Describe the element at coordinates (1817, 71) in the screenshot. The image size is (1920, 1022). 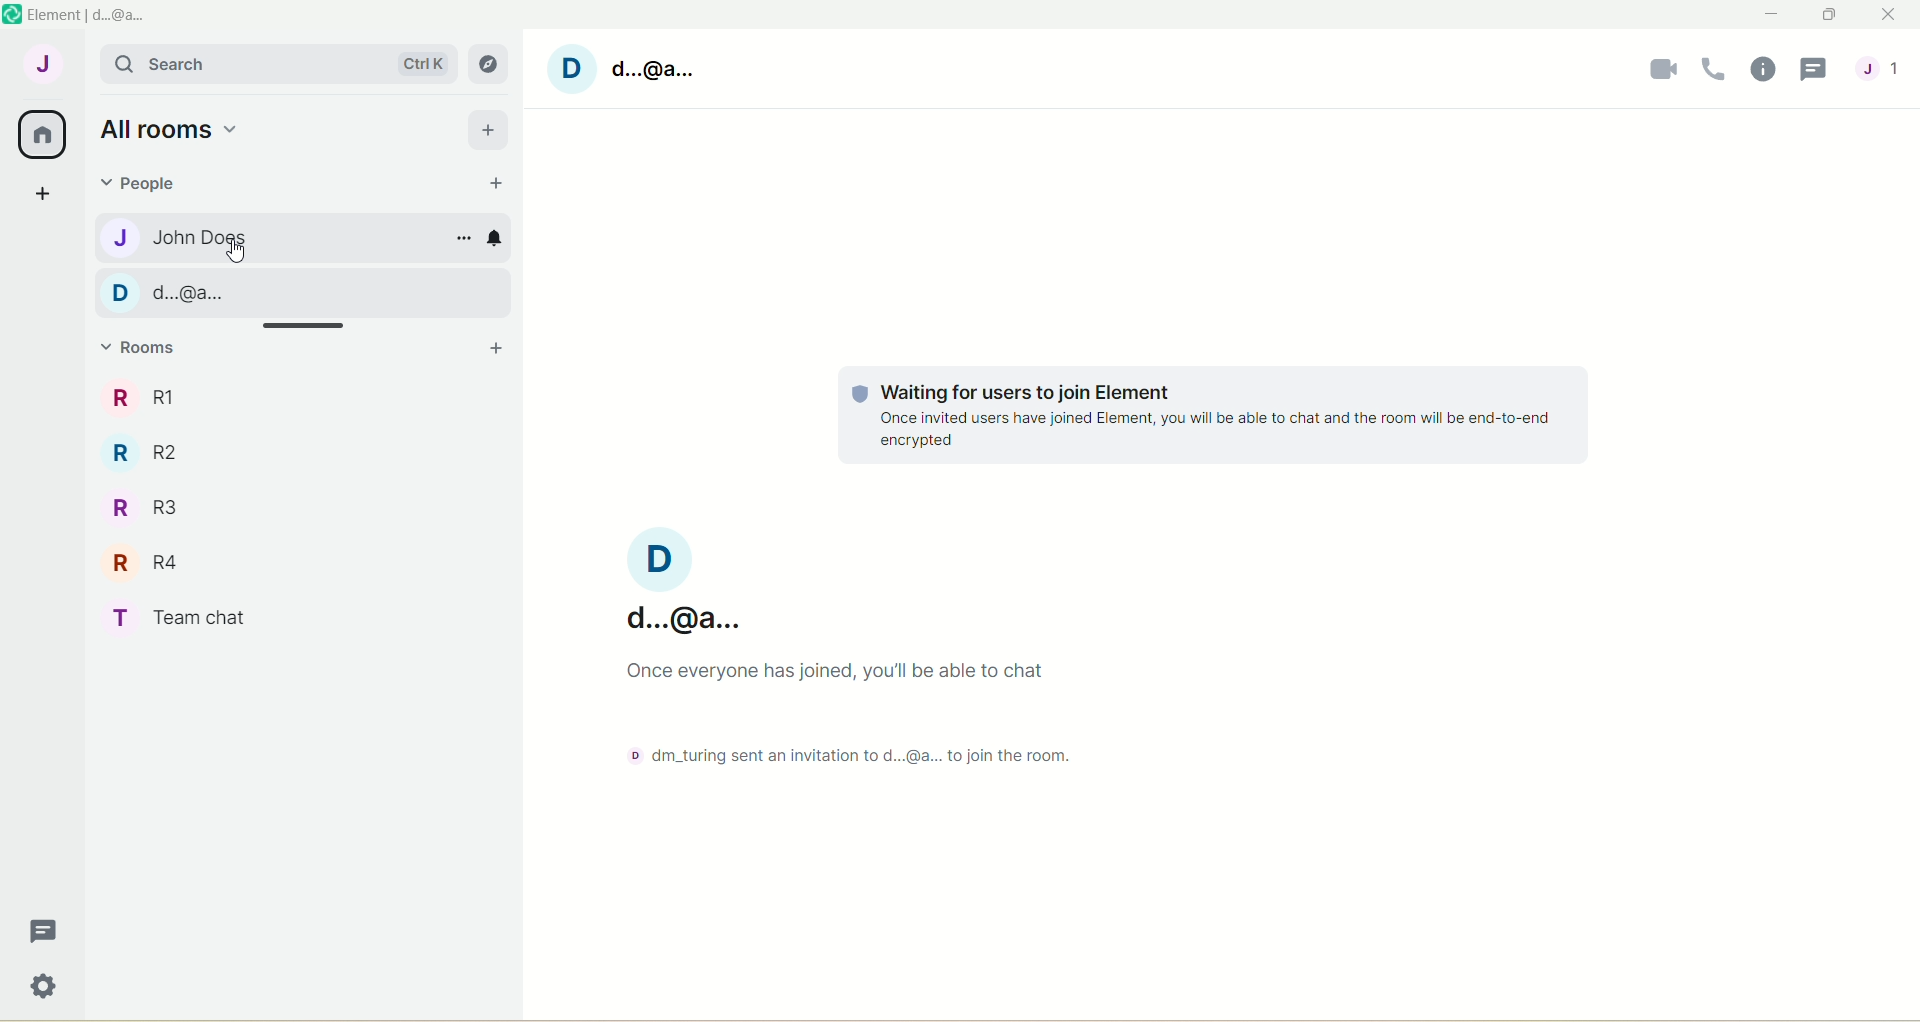
I see `threads` at that location.